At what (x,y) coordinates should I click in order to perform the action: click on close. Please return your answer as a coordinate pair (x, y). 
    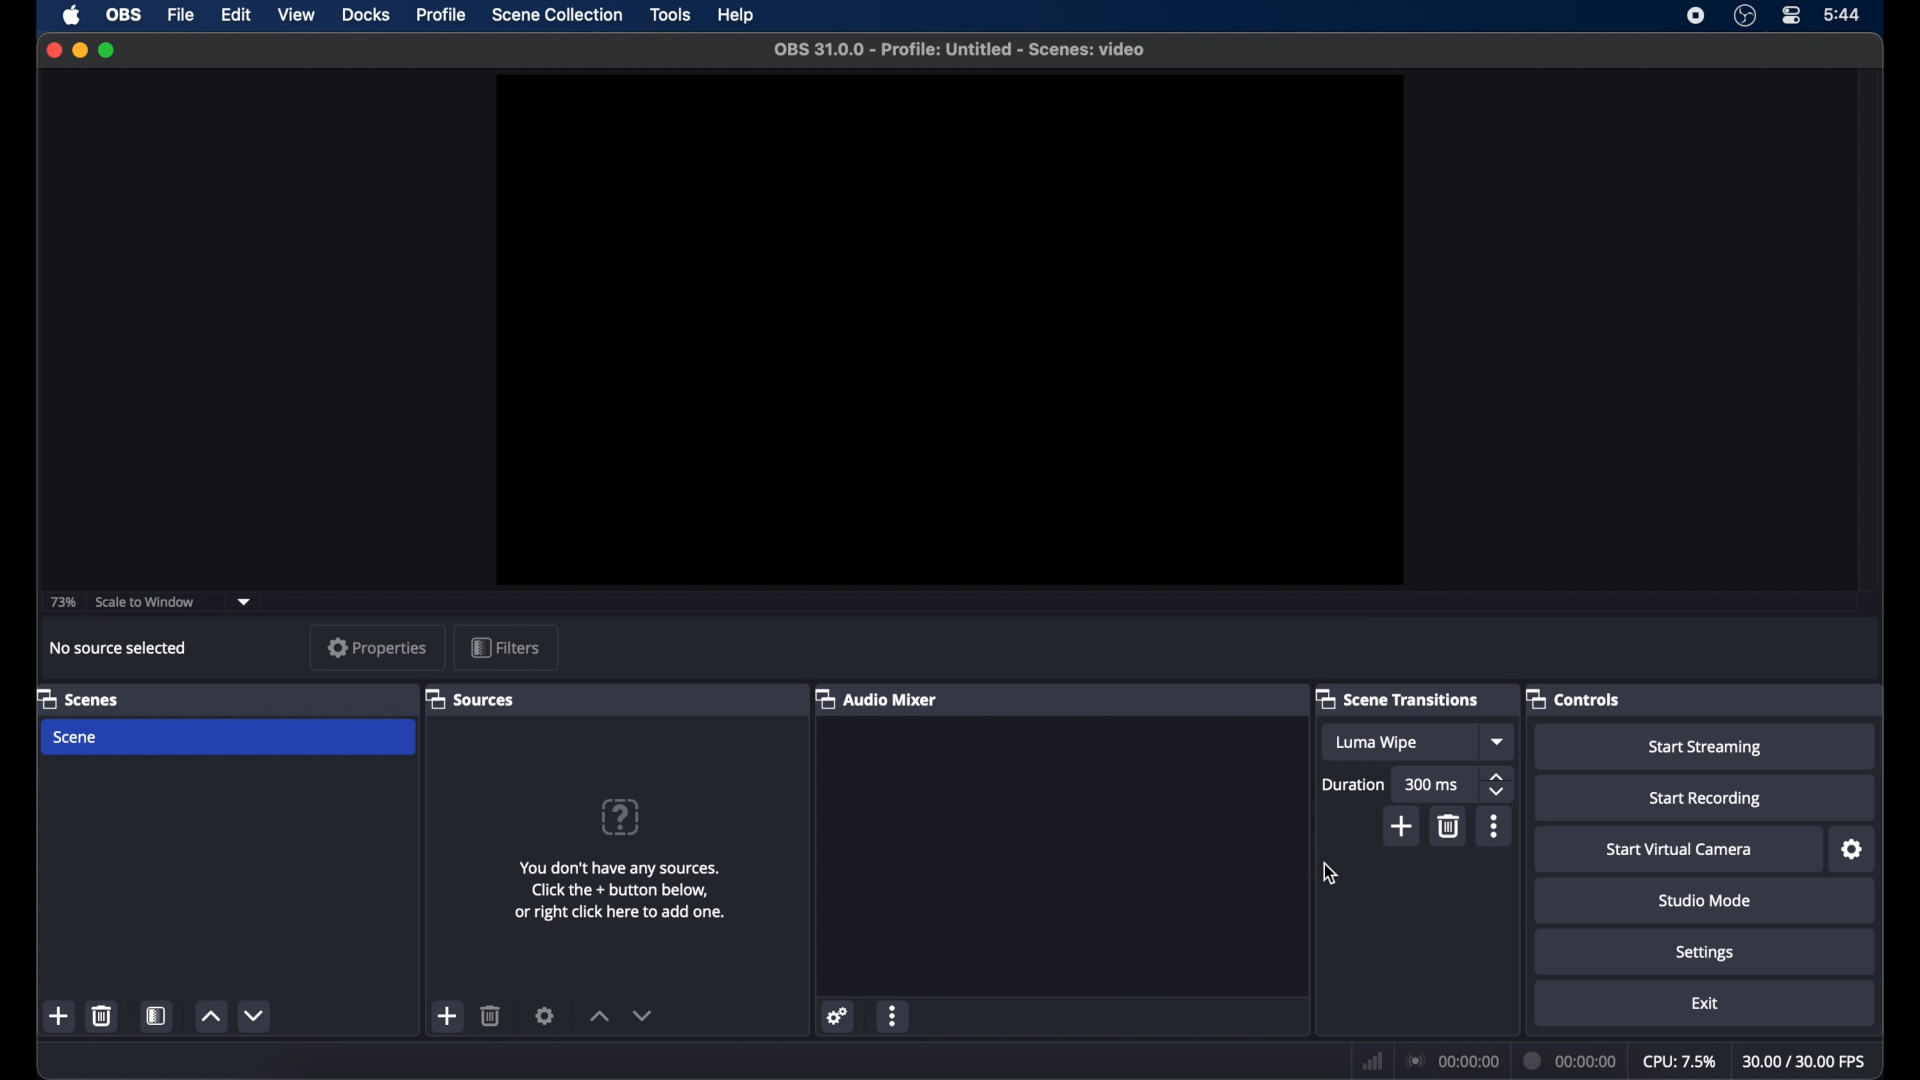
    Looking at the image, I should click on (53, 49).